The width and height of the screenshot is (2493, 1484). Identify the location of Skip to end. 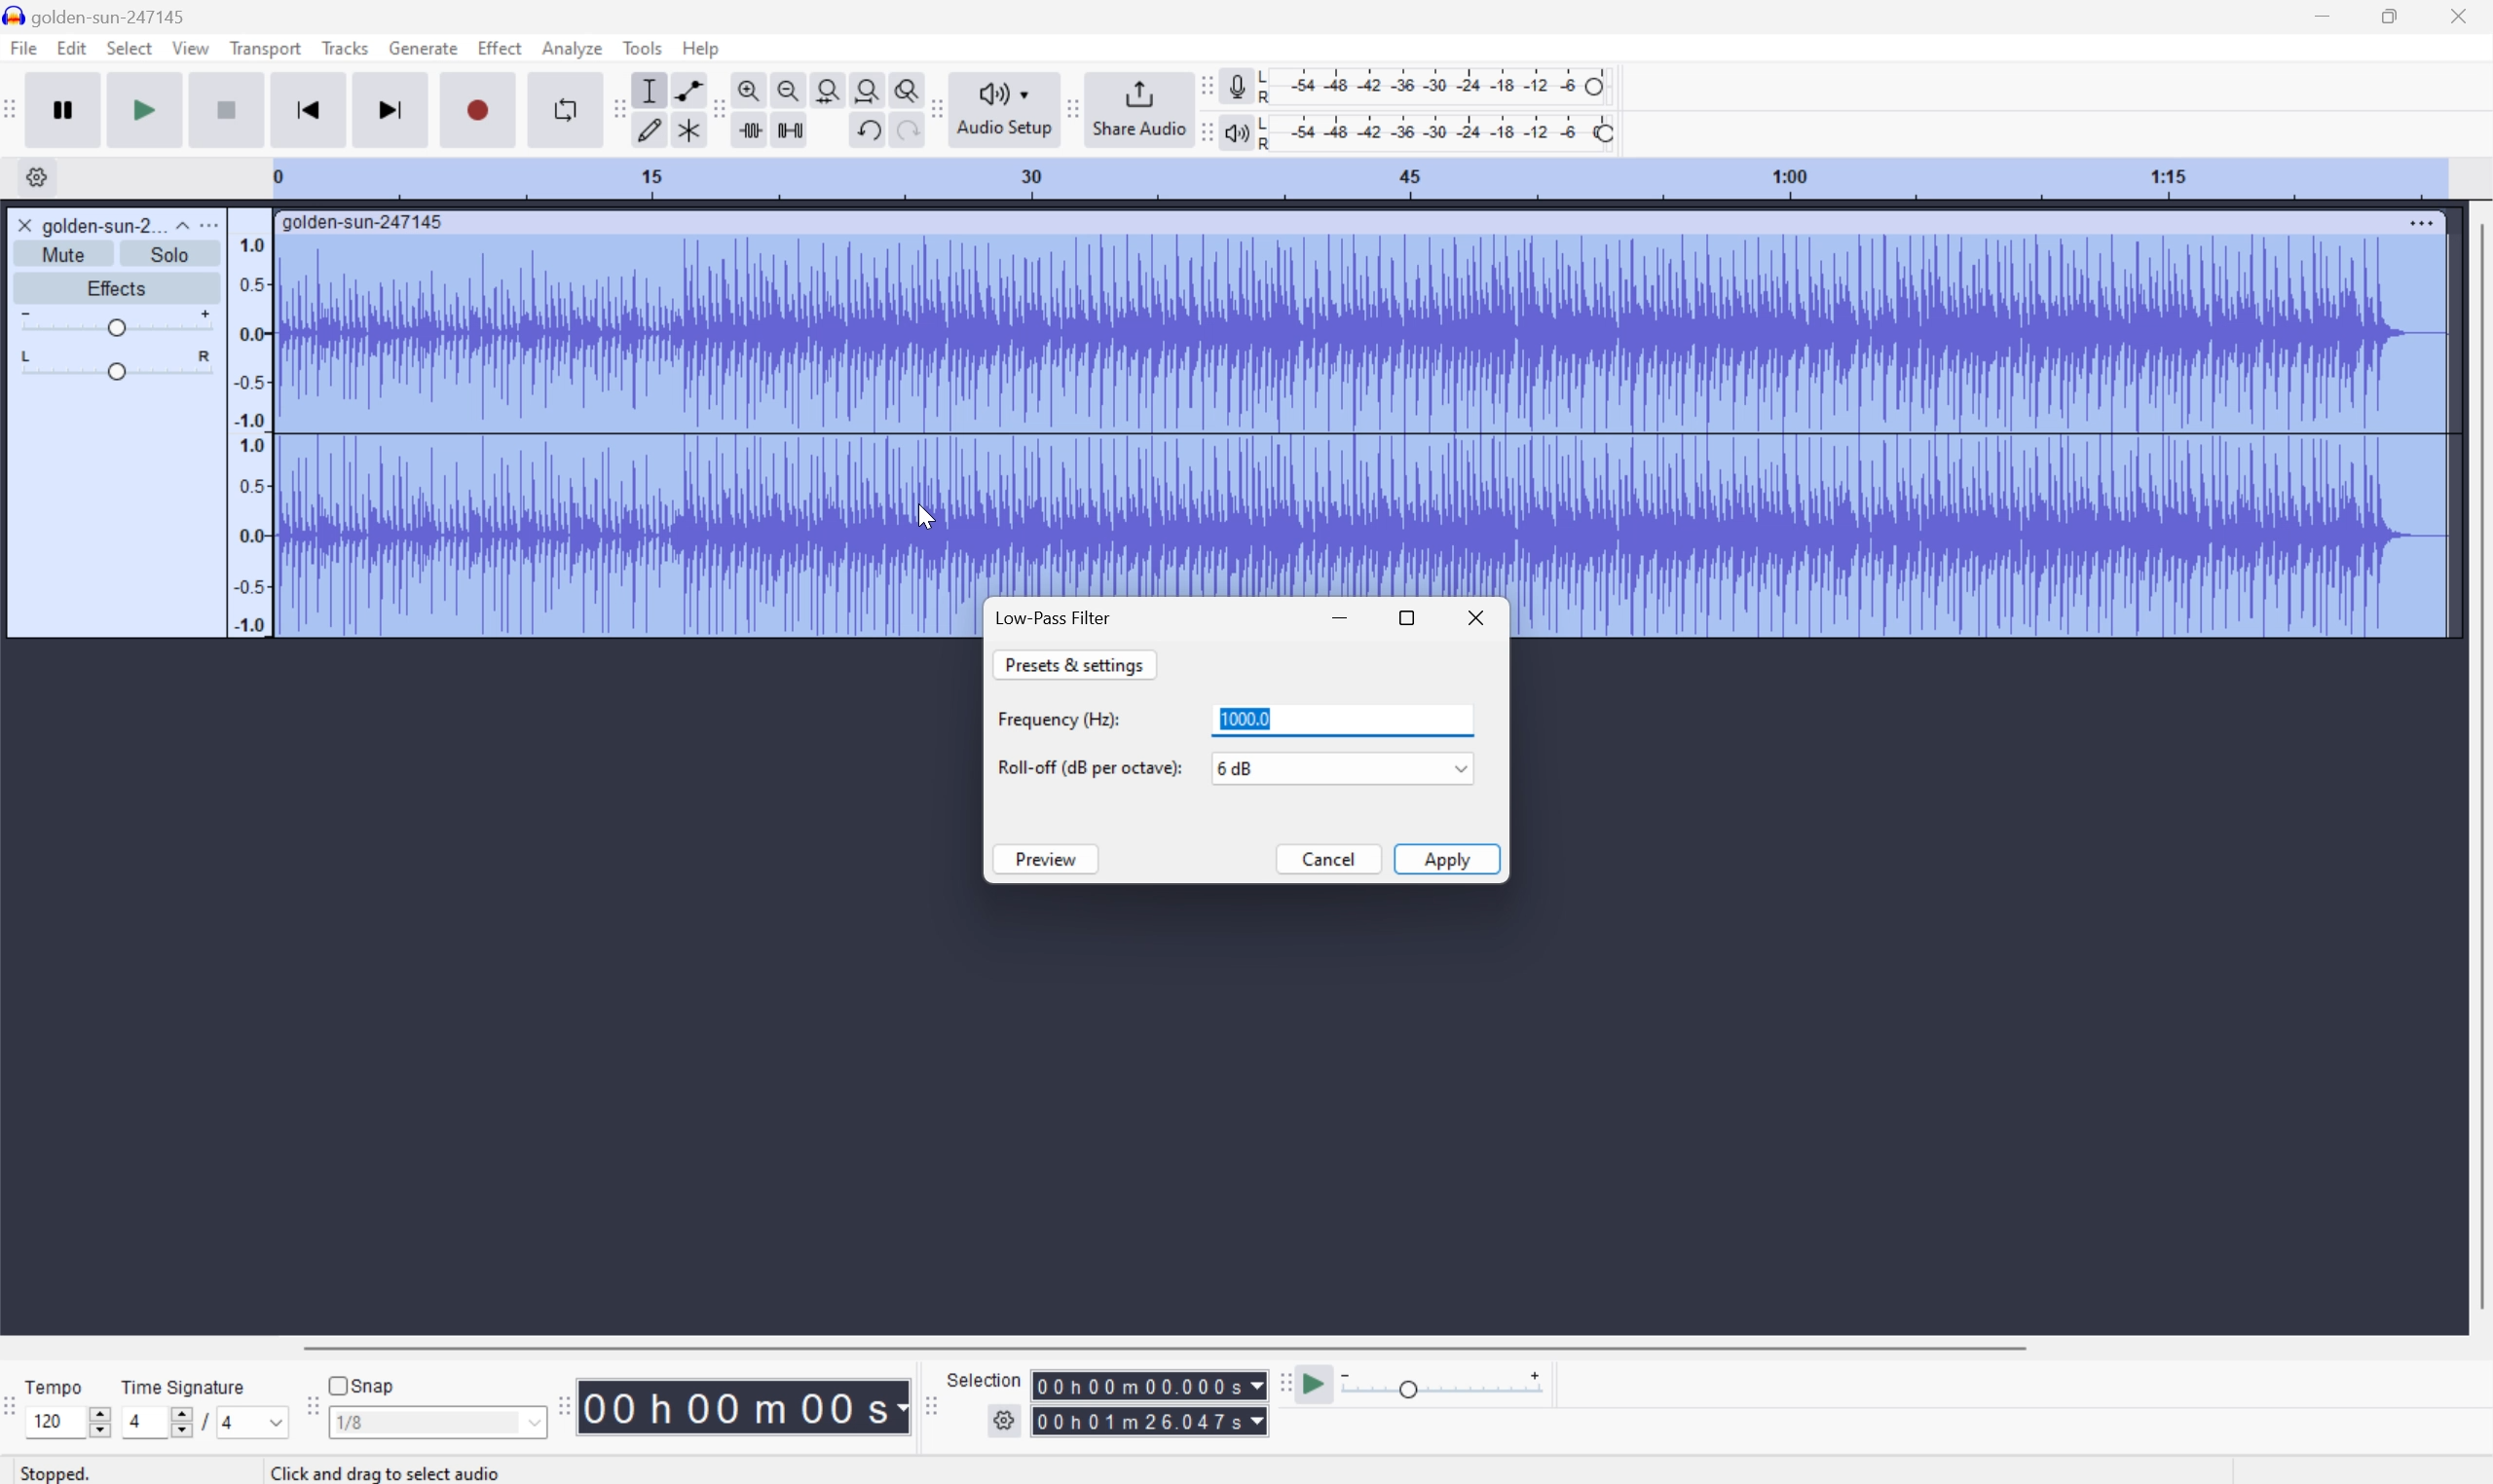
(393, 108).